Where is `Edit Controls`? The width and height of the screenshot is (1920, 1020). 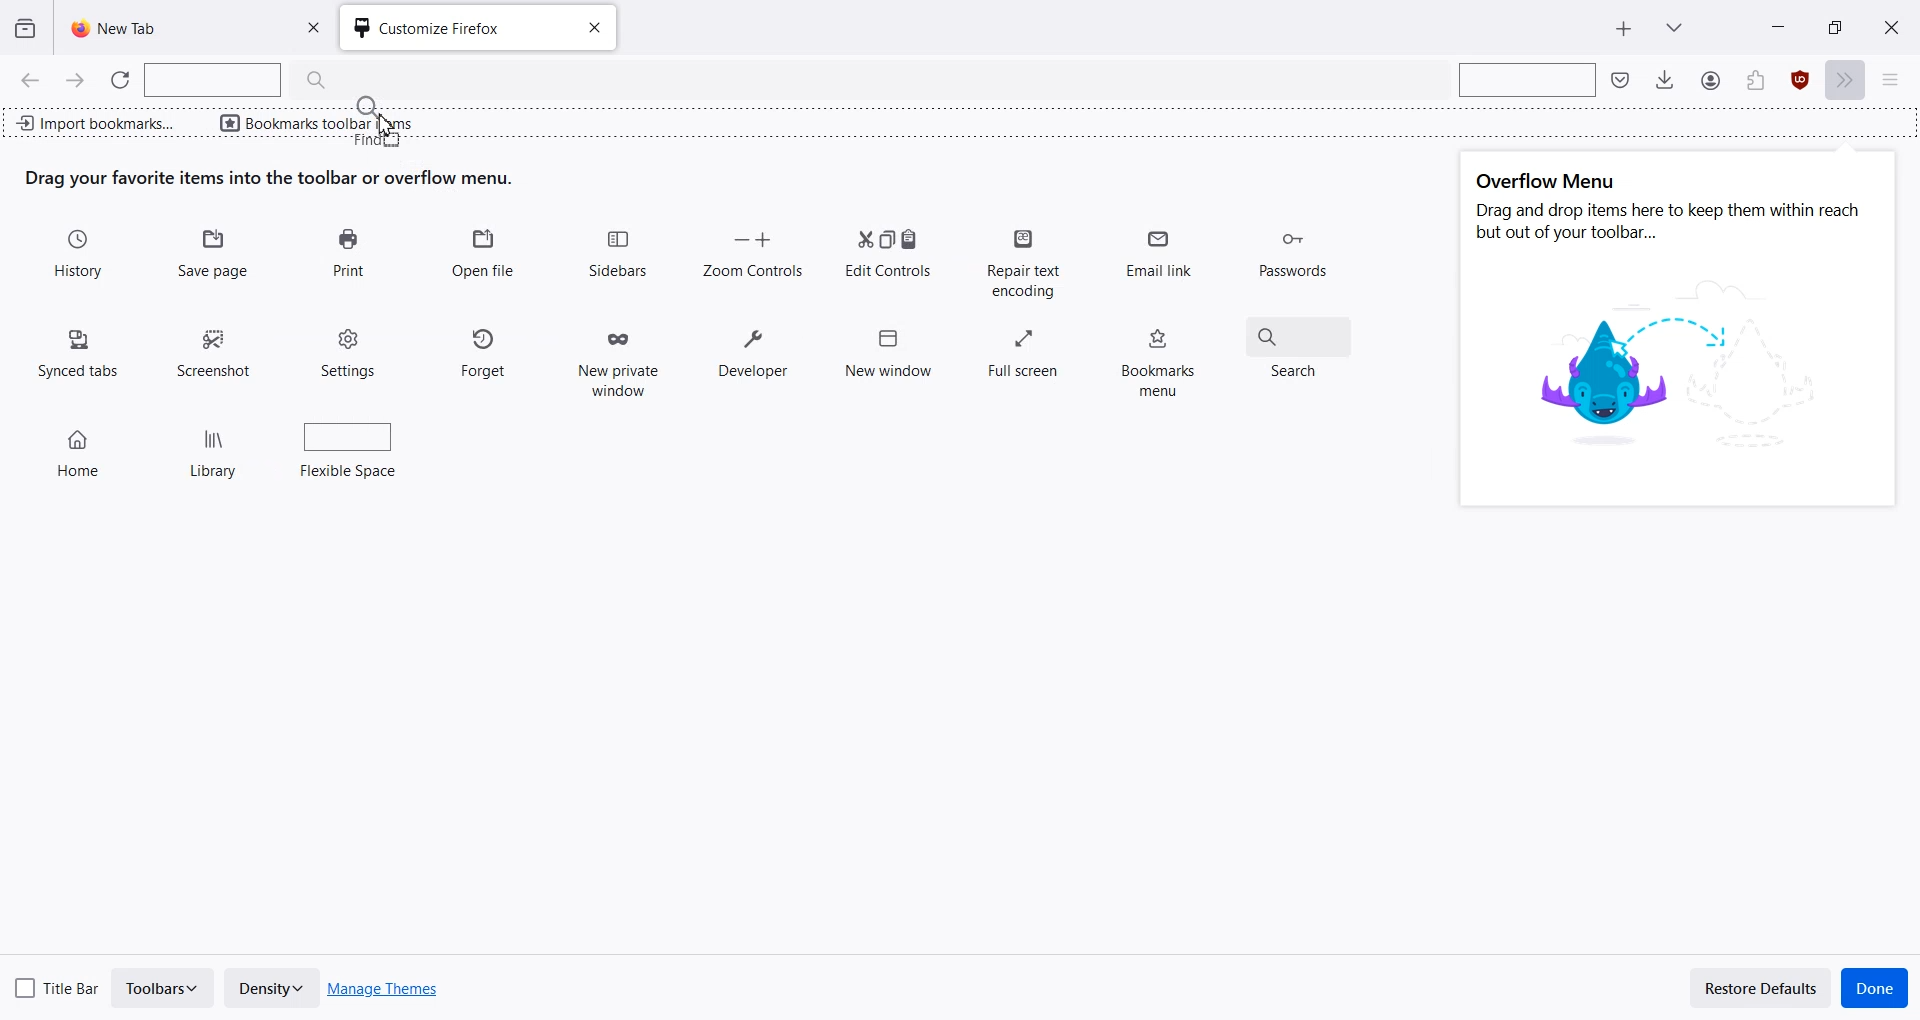 Edit Controls is located at coordinates (888, 251).